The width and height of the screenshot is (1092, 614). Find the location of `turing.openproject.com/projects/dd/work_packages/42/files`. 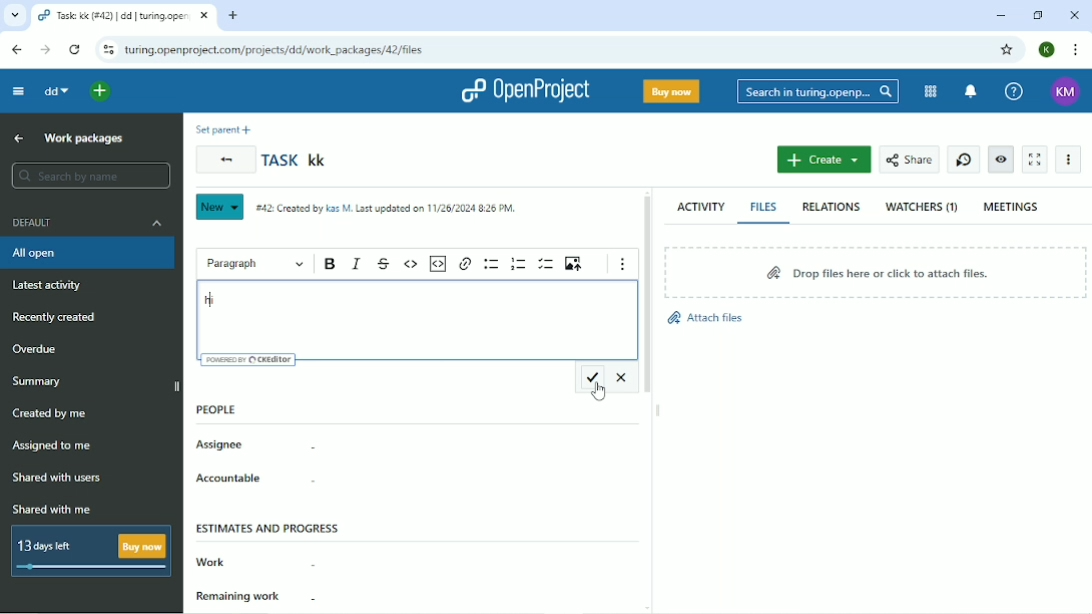

turing.openproject.com/projects/dd/work_packages/42/files is located at coordinates (275, 49).